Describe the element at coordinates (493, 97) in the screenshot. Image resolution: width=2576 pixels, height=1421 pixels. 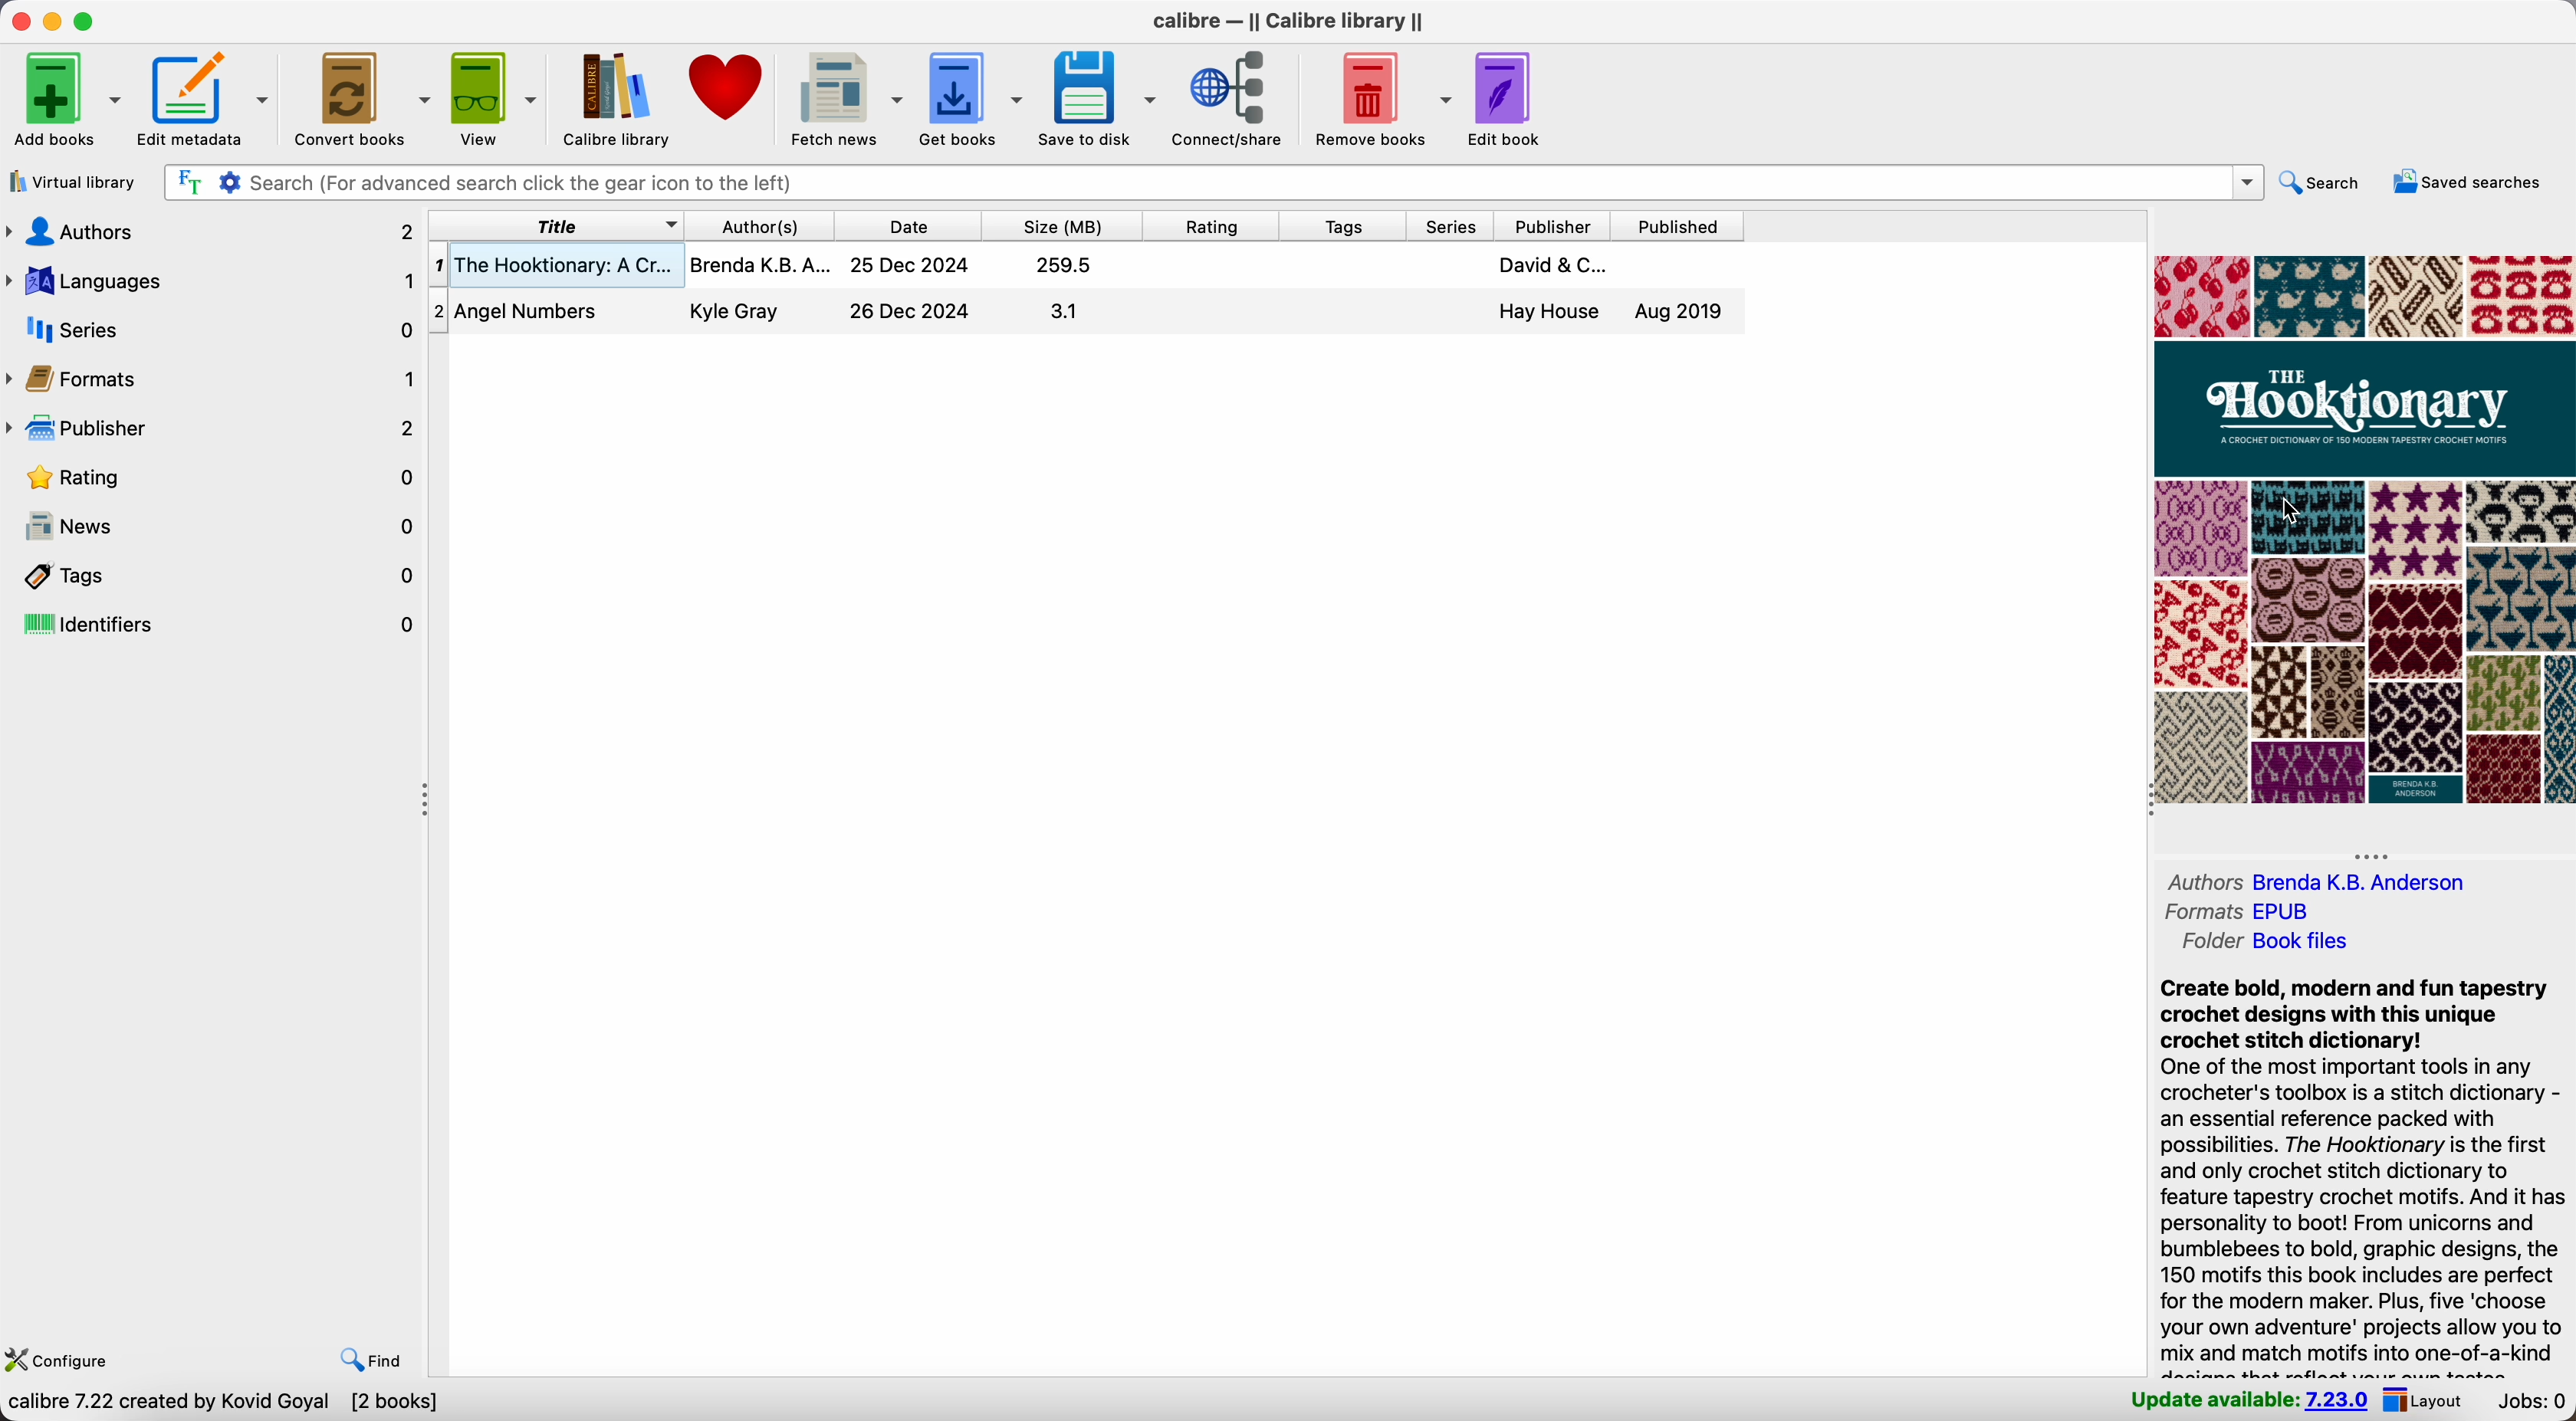
I see `view` at that location.